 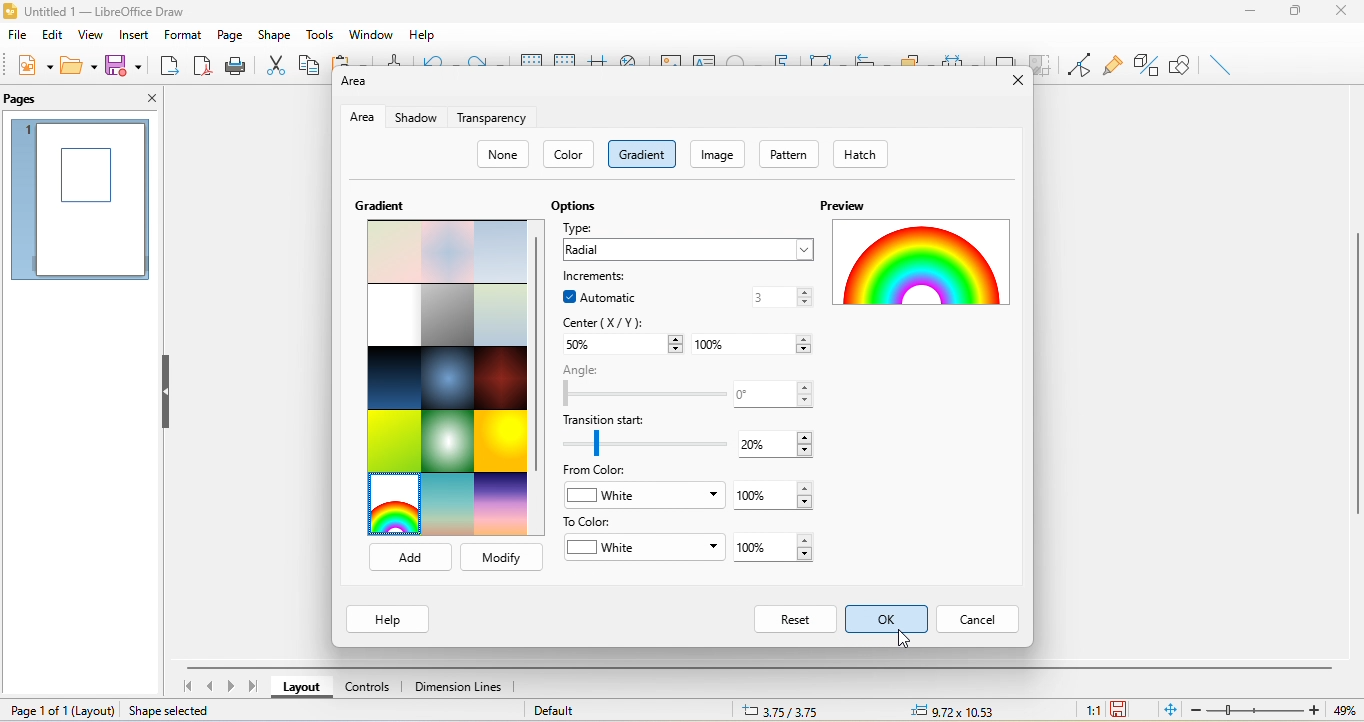 What do you see at coordinates (591, 522) in the screenshot?
I see `to color` at bounding box center [591, 522].